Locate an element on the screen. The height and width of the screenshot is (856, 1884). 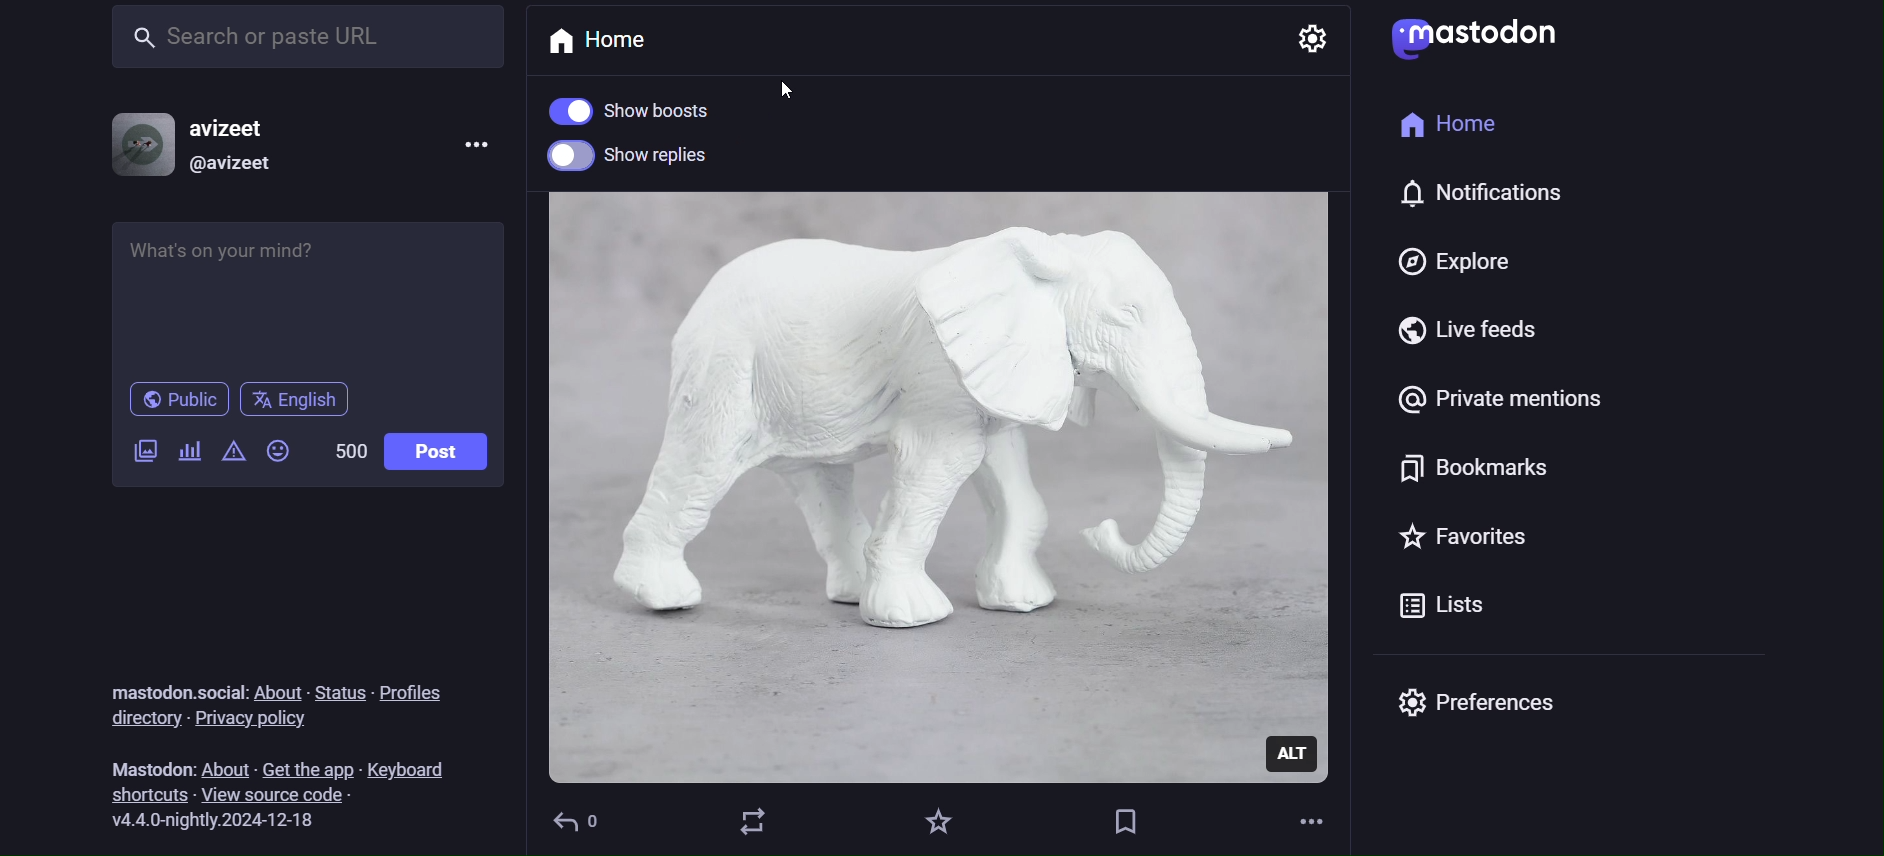
display picture is located at coordinates (128, 144).